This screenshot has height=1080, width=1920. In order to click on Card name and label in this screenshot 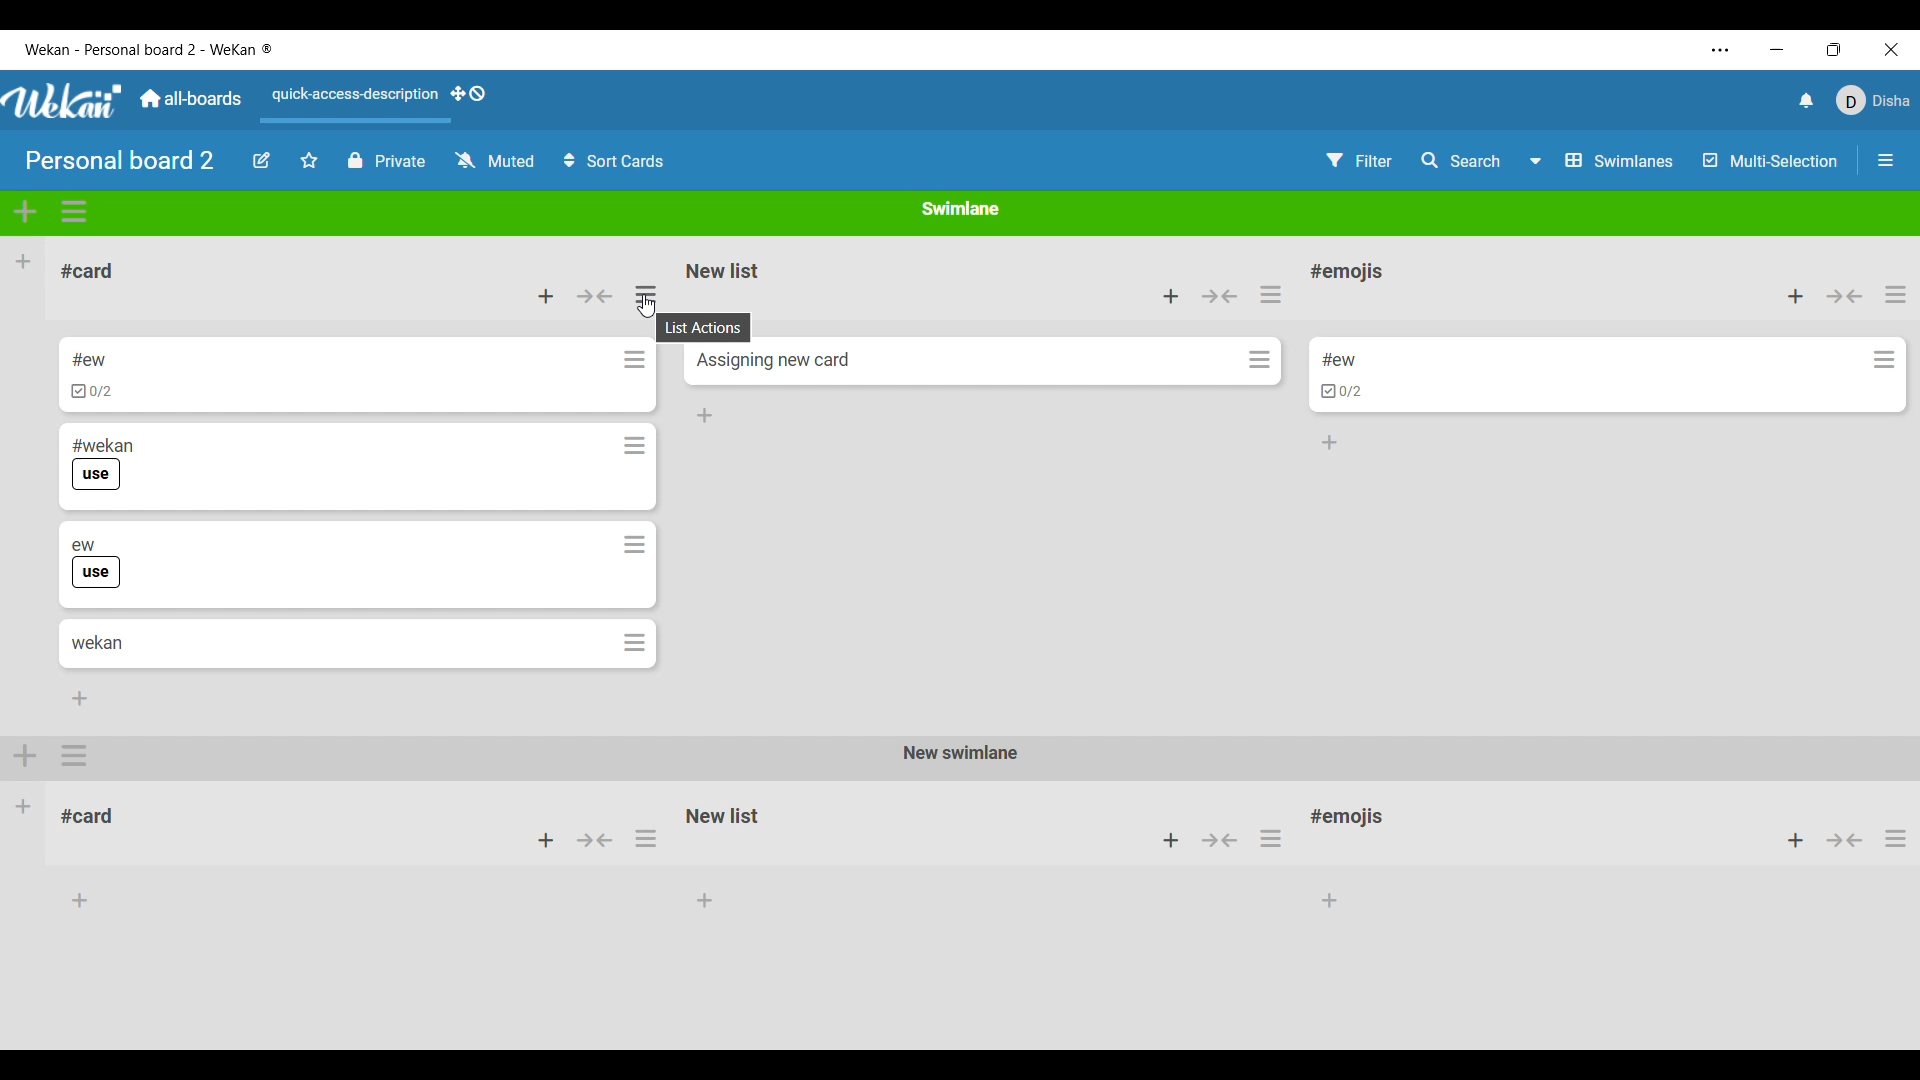, I will do `click(95, 563)`.